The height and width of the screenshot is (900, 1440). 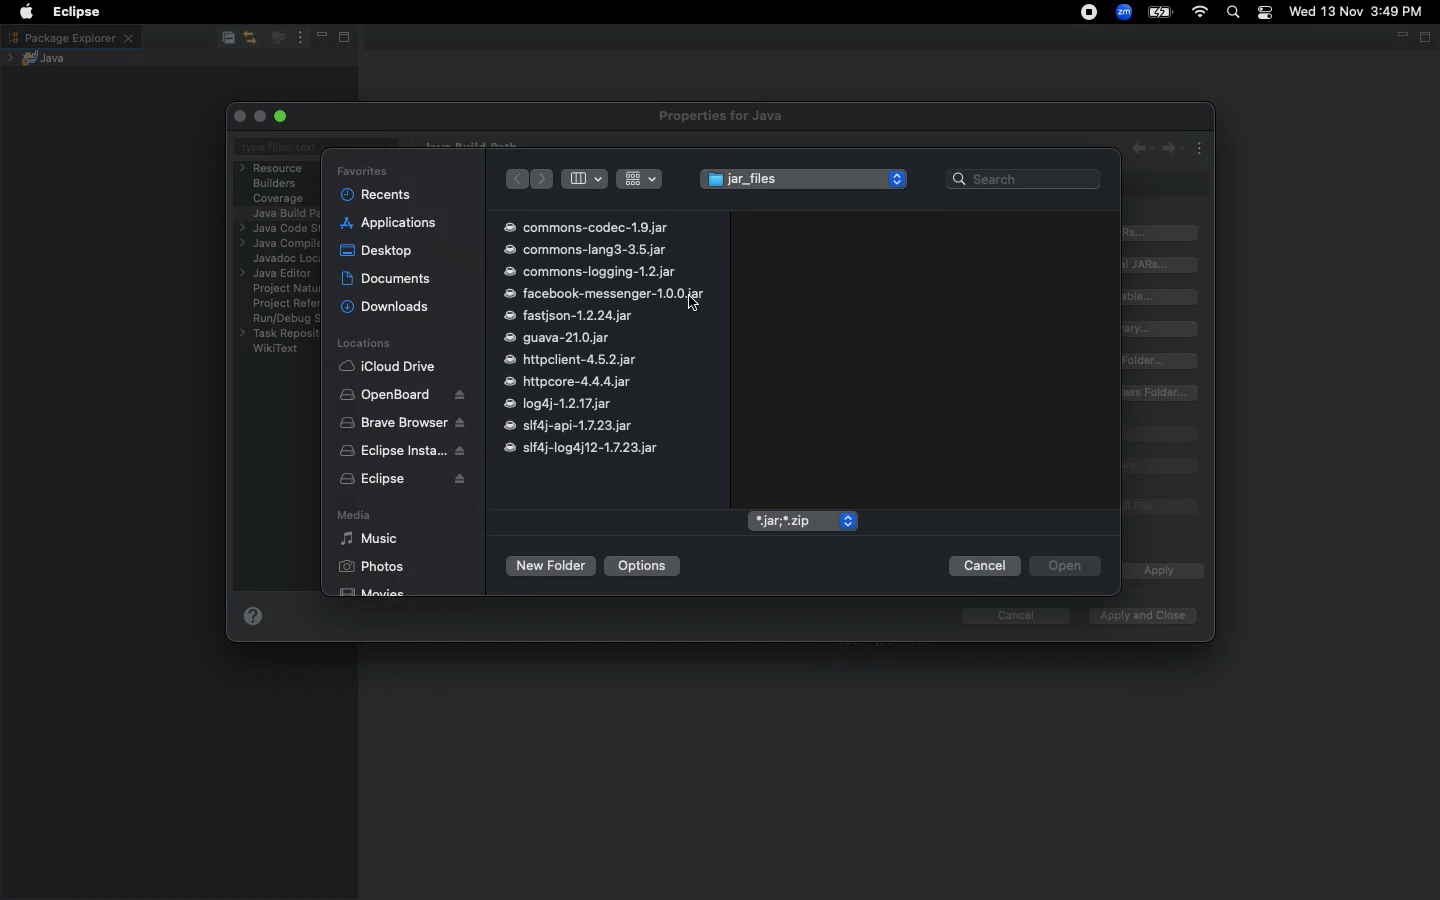 I want to click on Apple logo, so click(x=26, y=12).